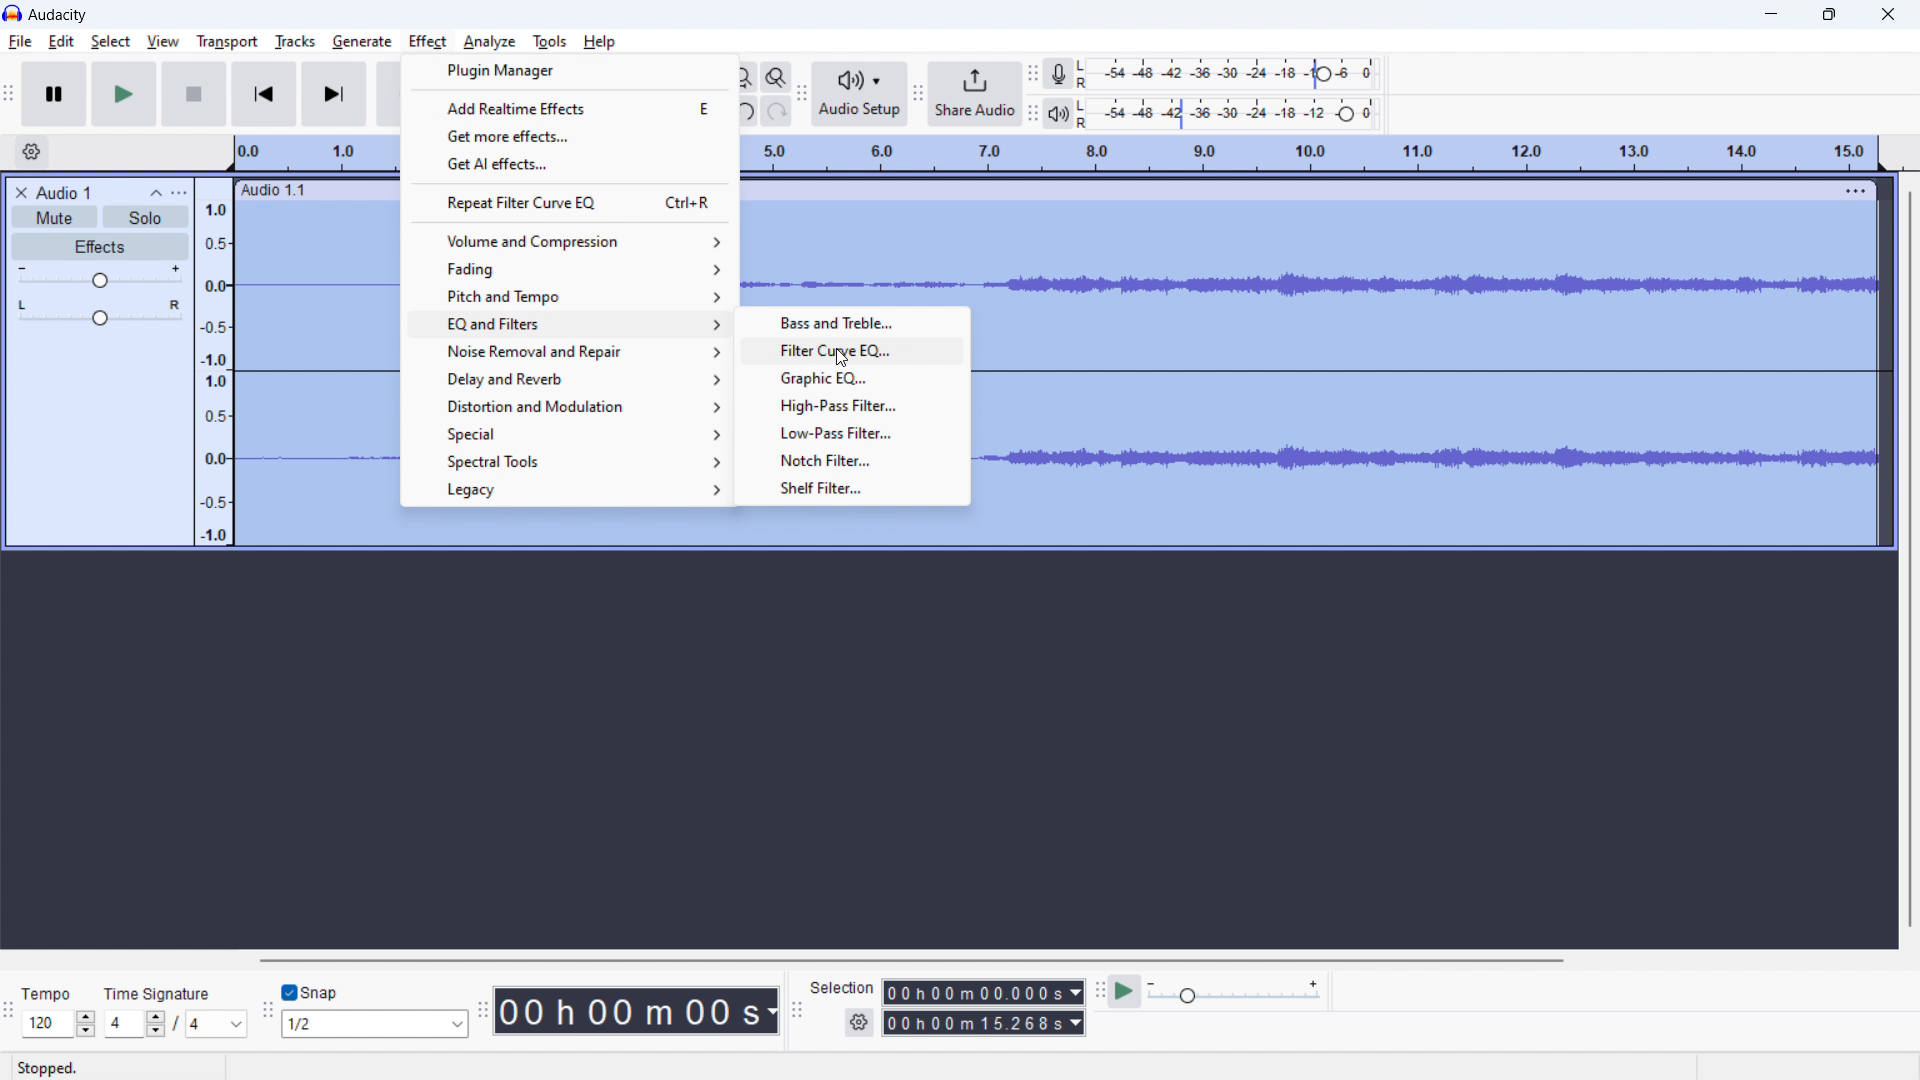  I want to click on transport, so click(228, 39).